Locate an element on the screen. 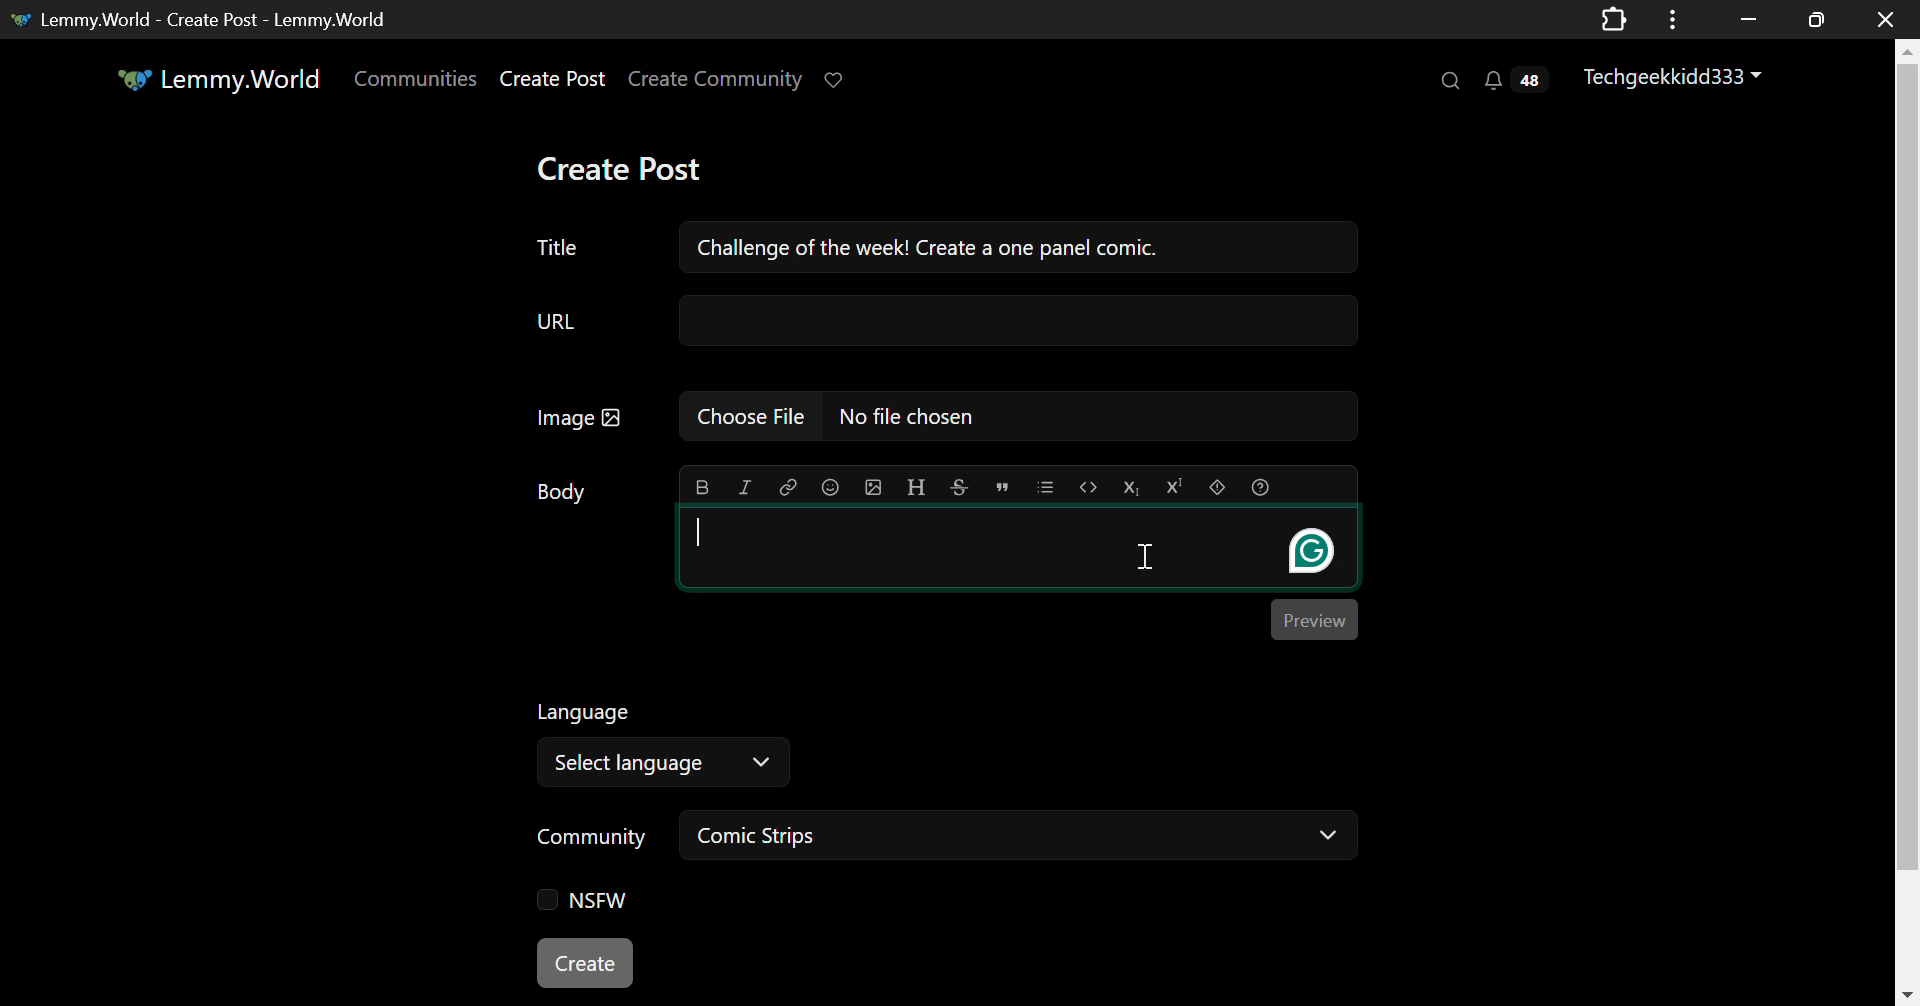 The image size is (1920, 1006). Close Window is located at coordinates (1880, 17).